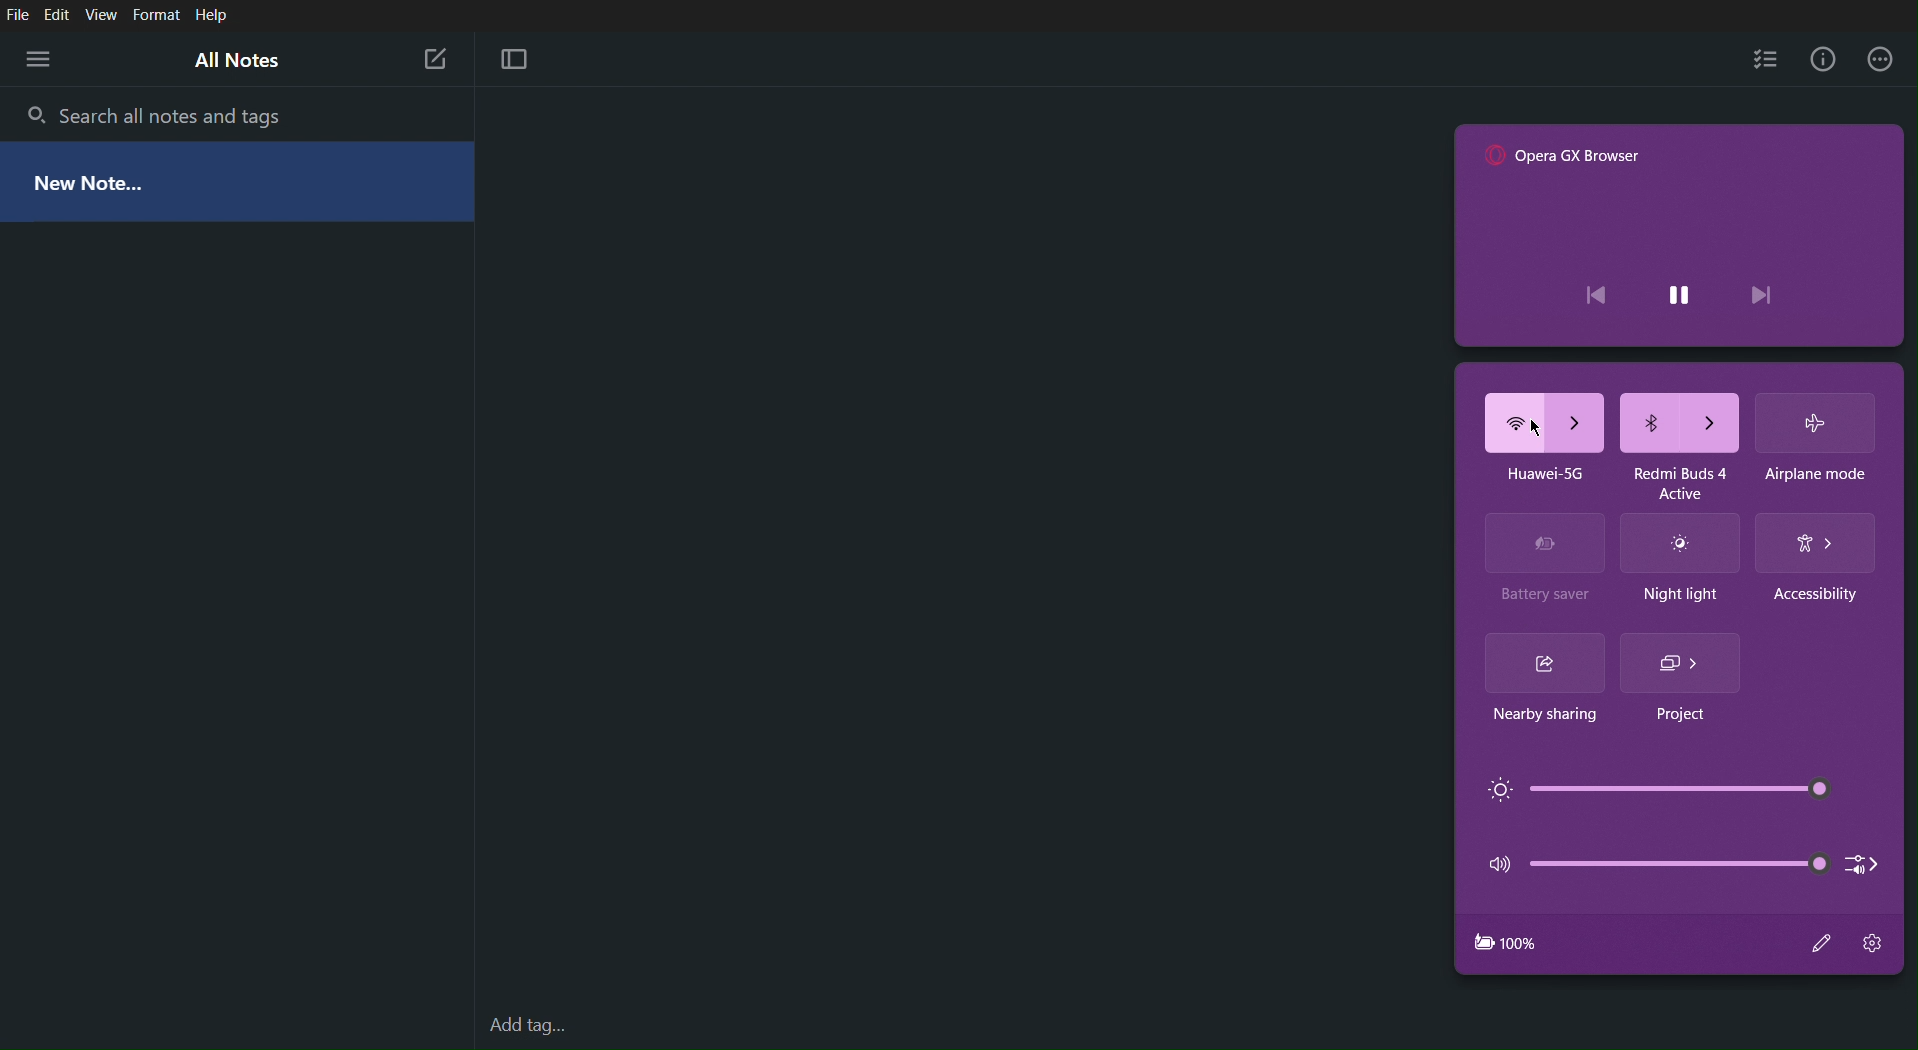 This screenshot has height=1050, width=1918. I want to click on Project, so click(1685, 662).